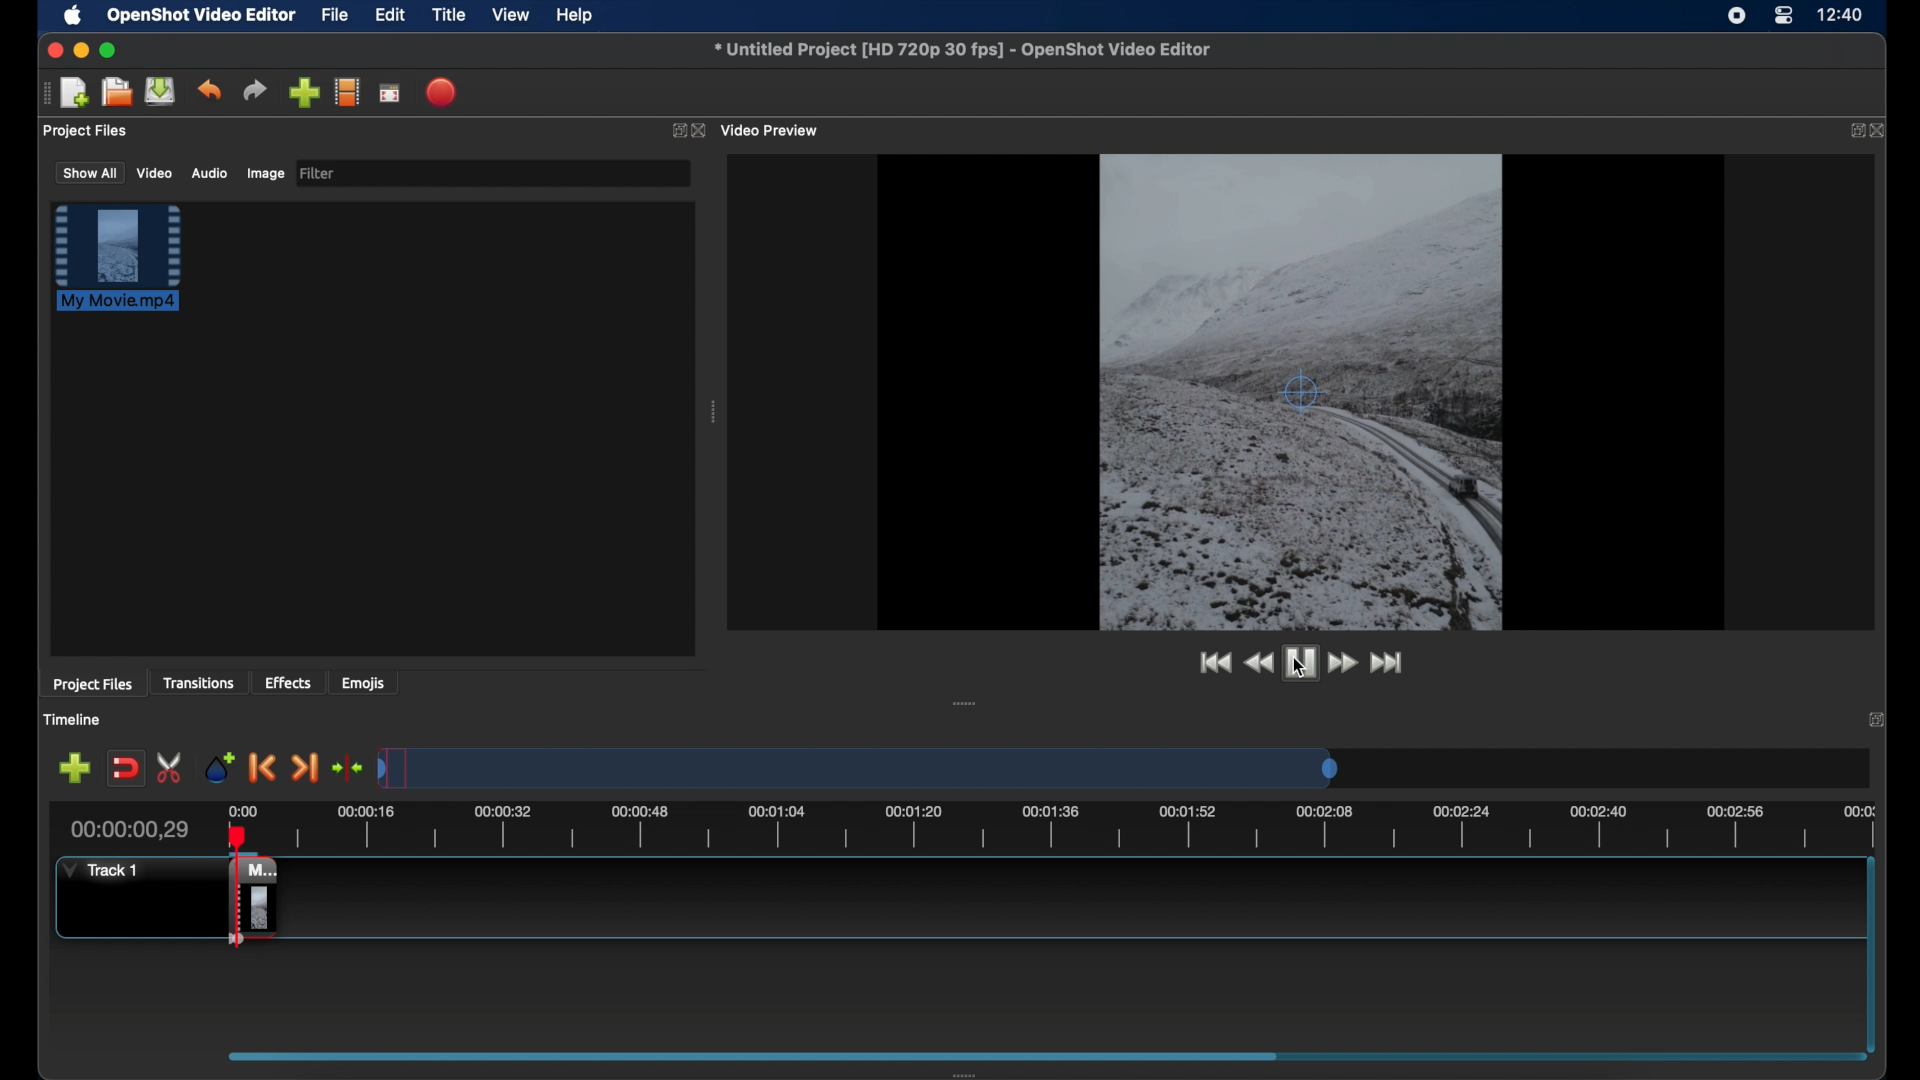 This screenshot has height=1080, width=1920. Describe the element at coordinates (260, 768) in the screenshot. I see `previous marker` at that location.